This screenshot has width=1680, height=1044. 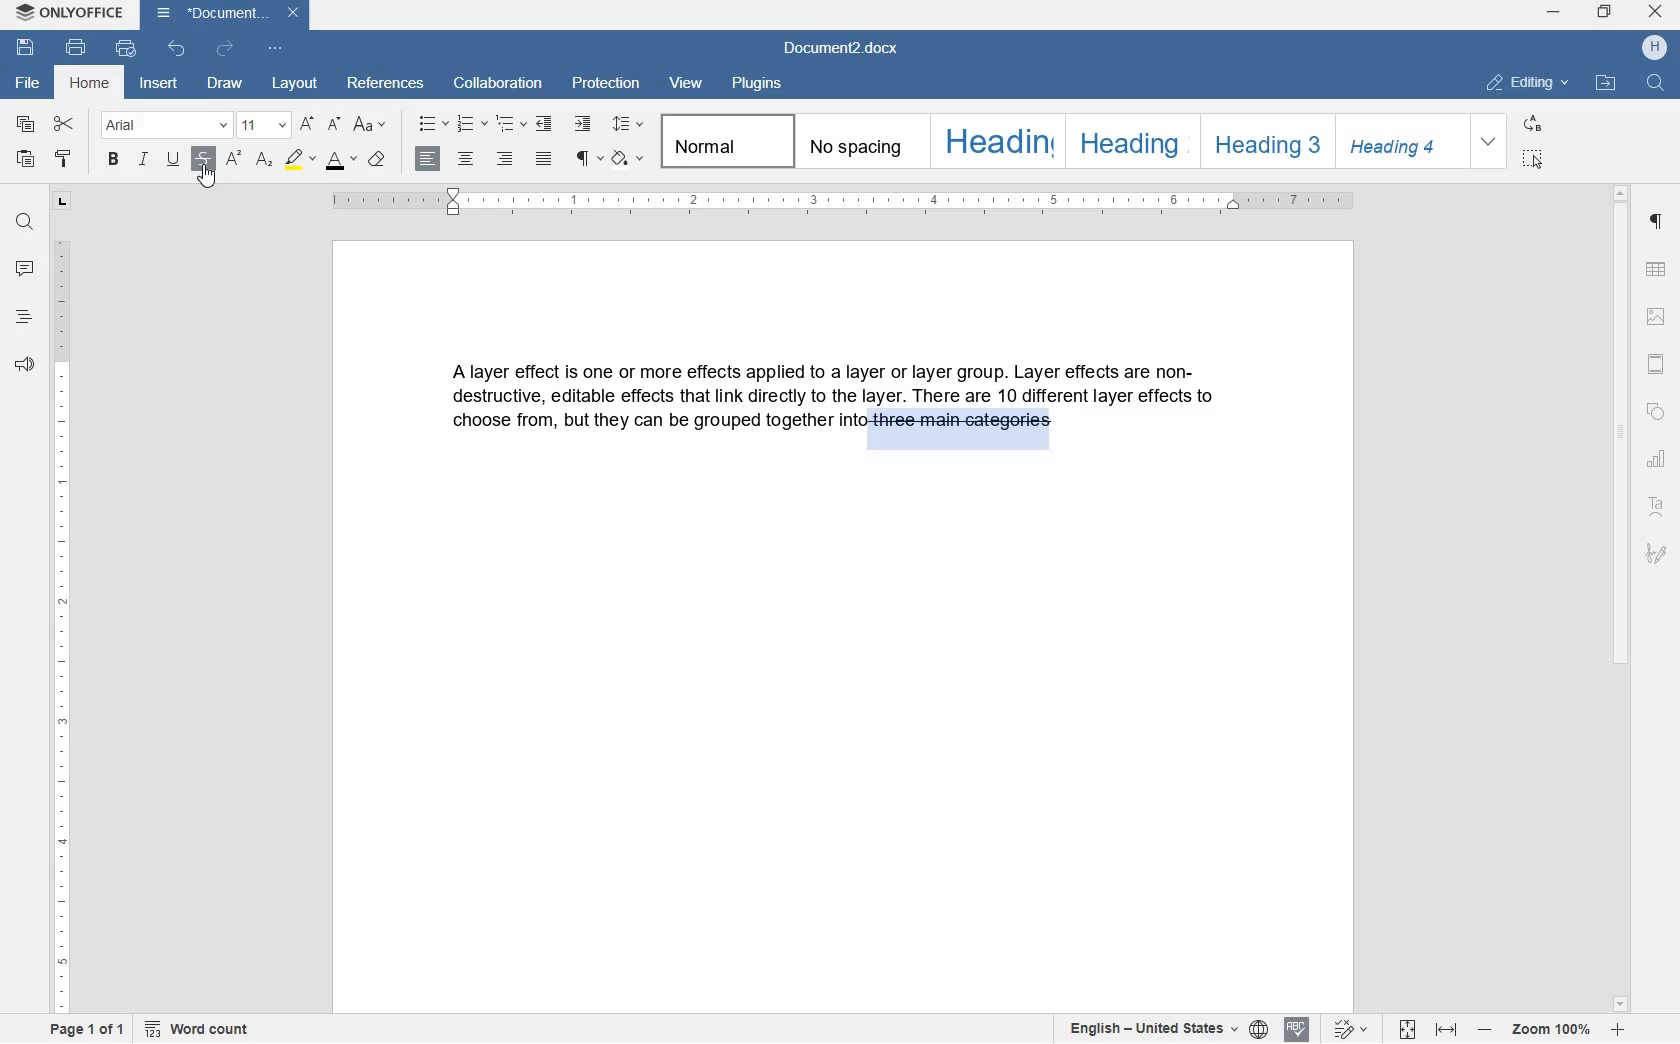 What do you see at coordinates (1660, 461) in the screenshot?
I see `chart ` at bounding box center [1660, 461].